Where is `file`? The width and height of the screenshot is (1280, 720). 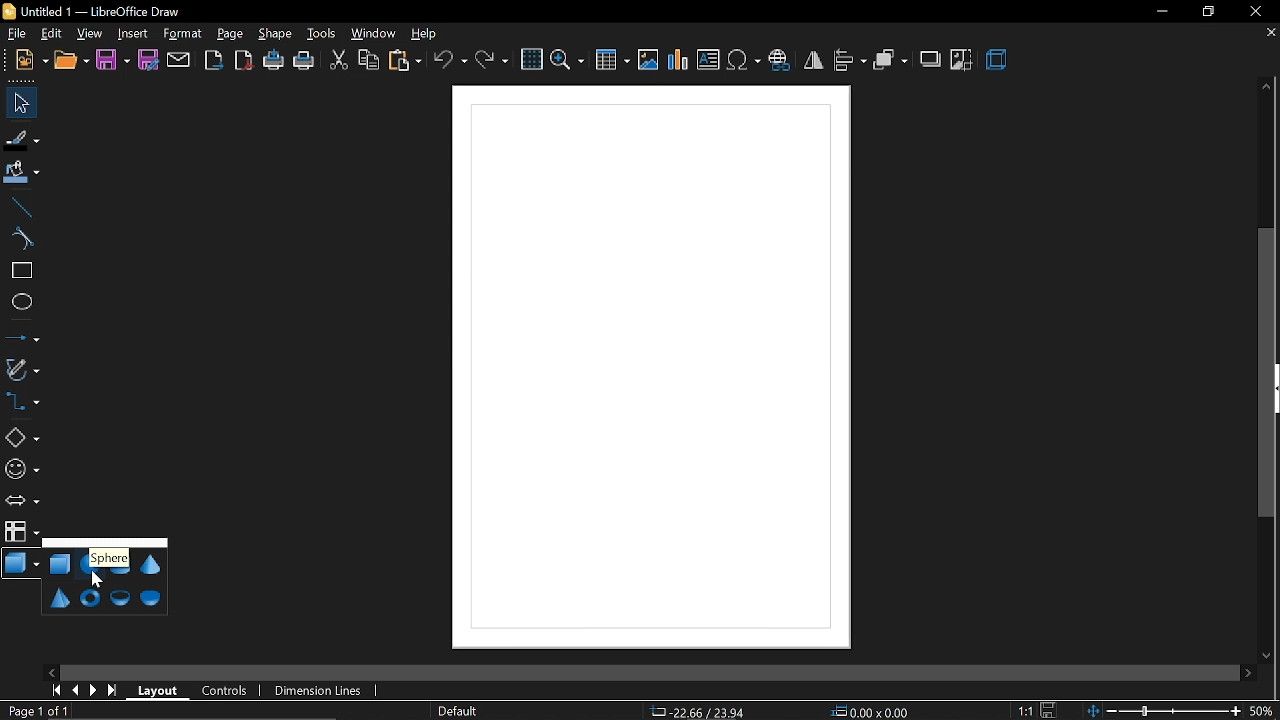
file is located at coordinates (15, 33).